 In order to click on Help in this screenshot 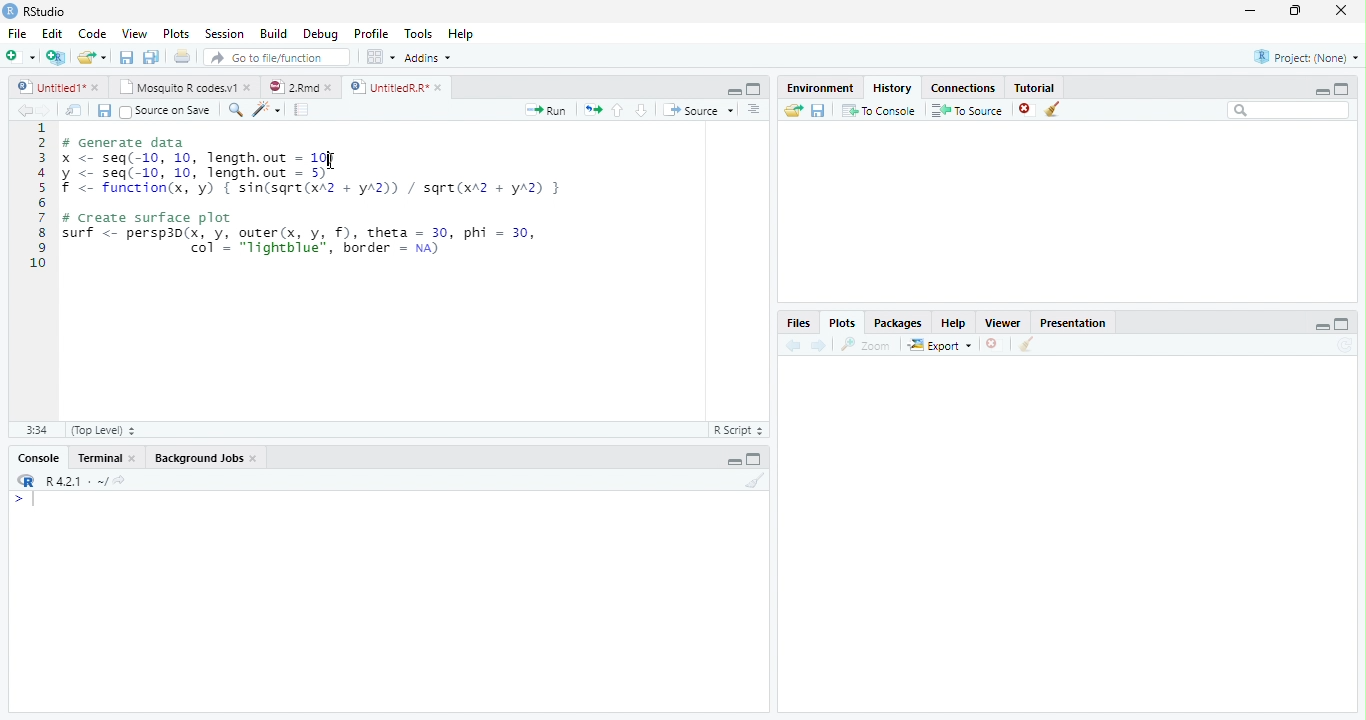, I will do `click(460, 33)`.